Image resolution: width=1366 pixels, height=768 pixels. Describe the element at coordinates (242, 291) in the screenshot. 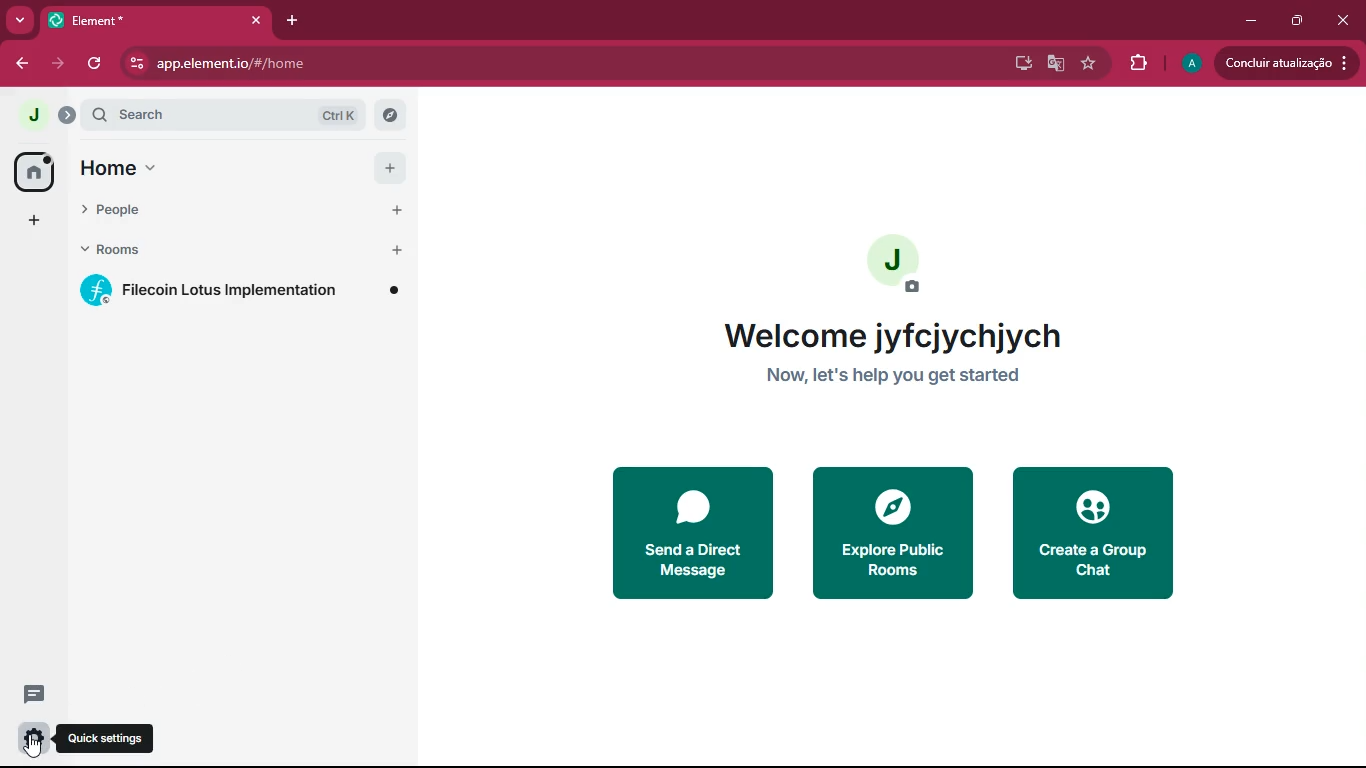

I see `filecoin lotus implementation` at that location.